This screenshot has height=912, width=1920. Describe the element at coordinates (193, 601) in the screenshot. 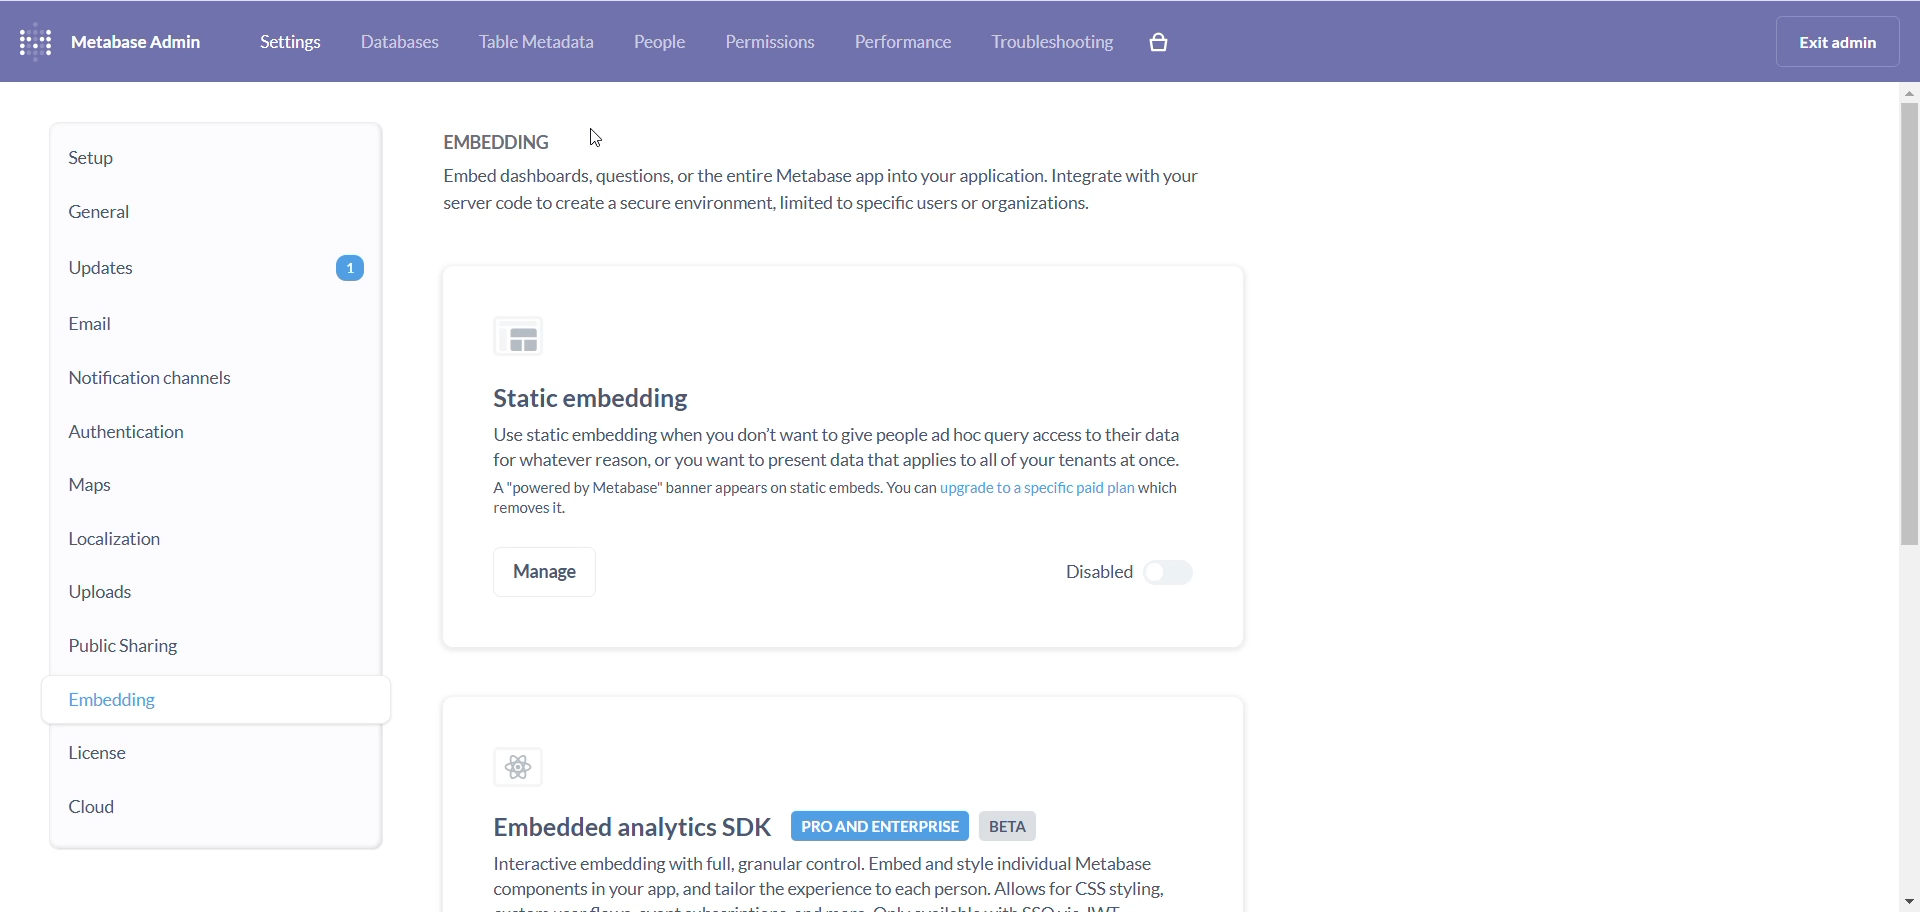

I see `uploads` at that location.